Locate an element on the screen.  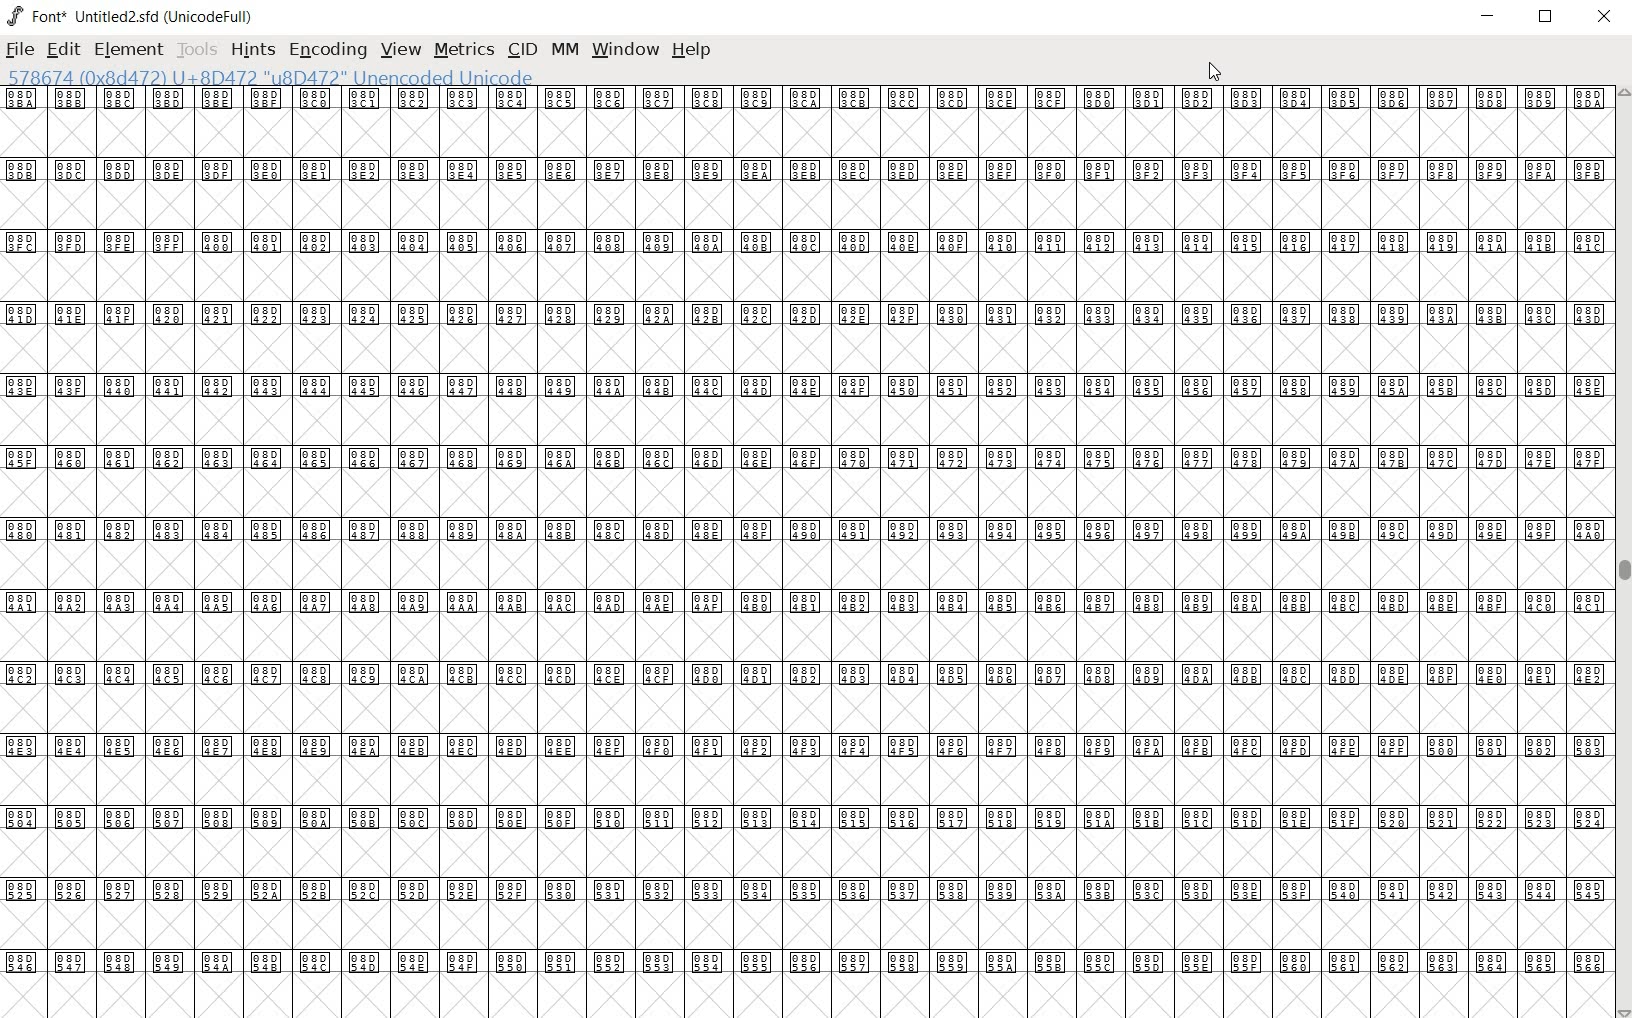
view is located at coordinates (401, 50).